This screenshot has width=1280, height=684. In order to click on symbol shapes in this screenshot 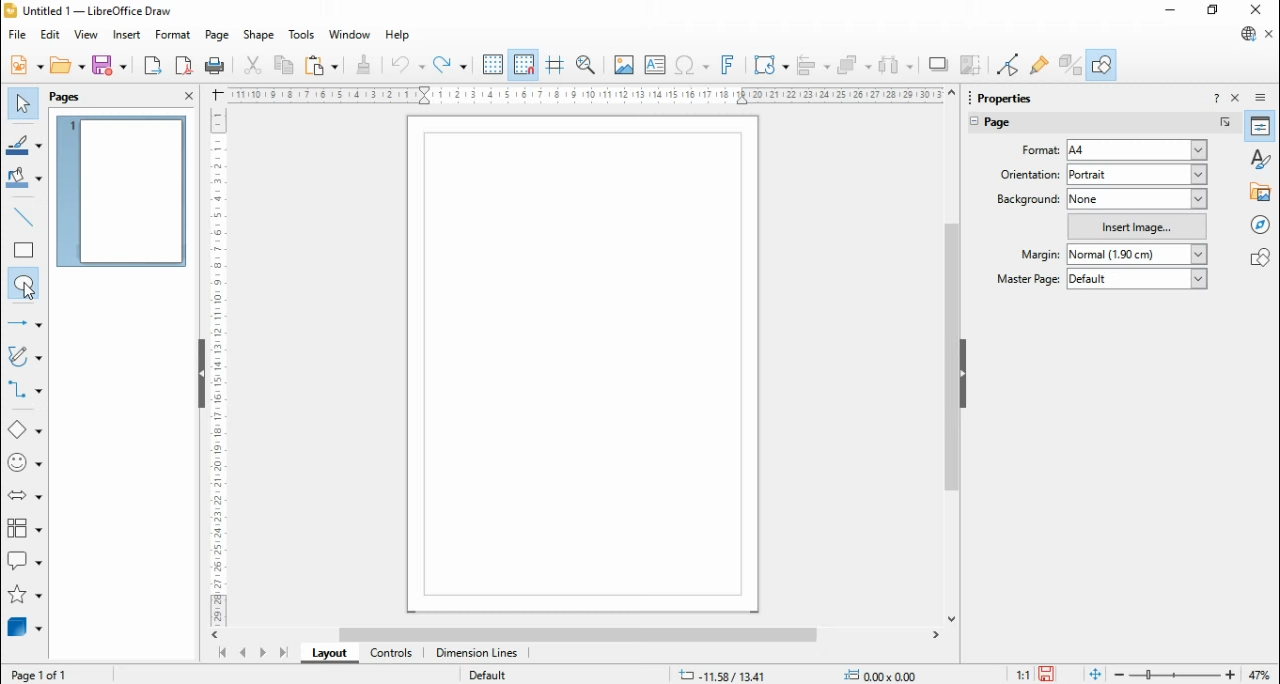, I will do `click(26, 465)`.